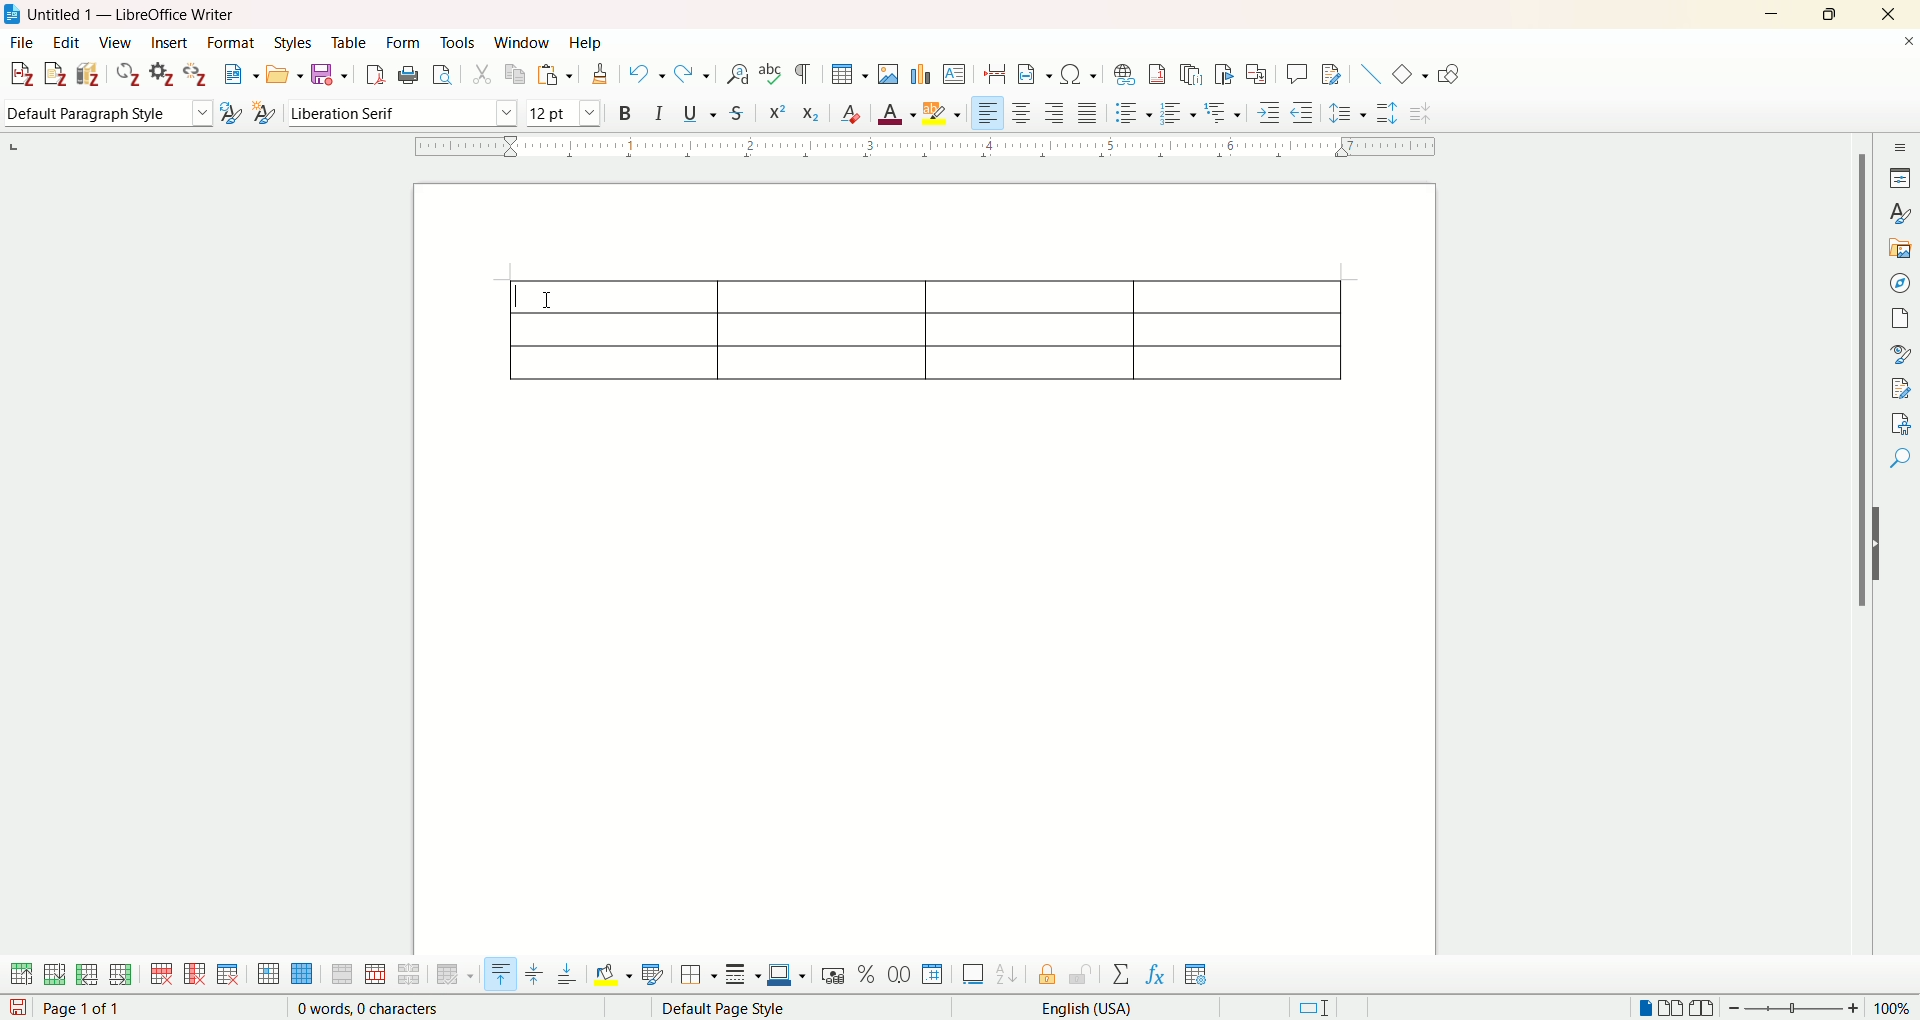  Describe the element at coordinates (91, 970) in the screenshot. I see `insert column before` at that location.